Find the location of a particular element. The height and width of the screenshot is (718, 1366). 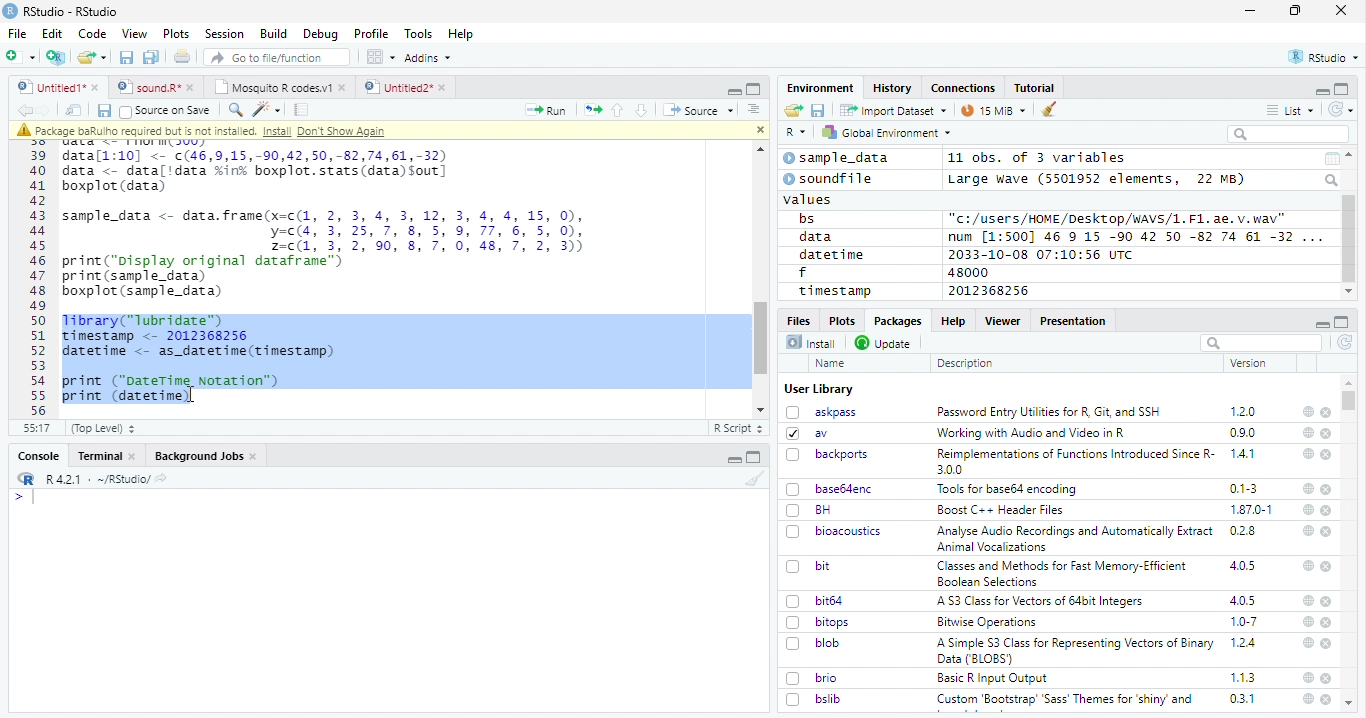

0.3.1 is located at coordinates (1242, 698).